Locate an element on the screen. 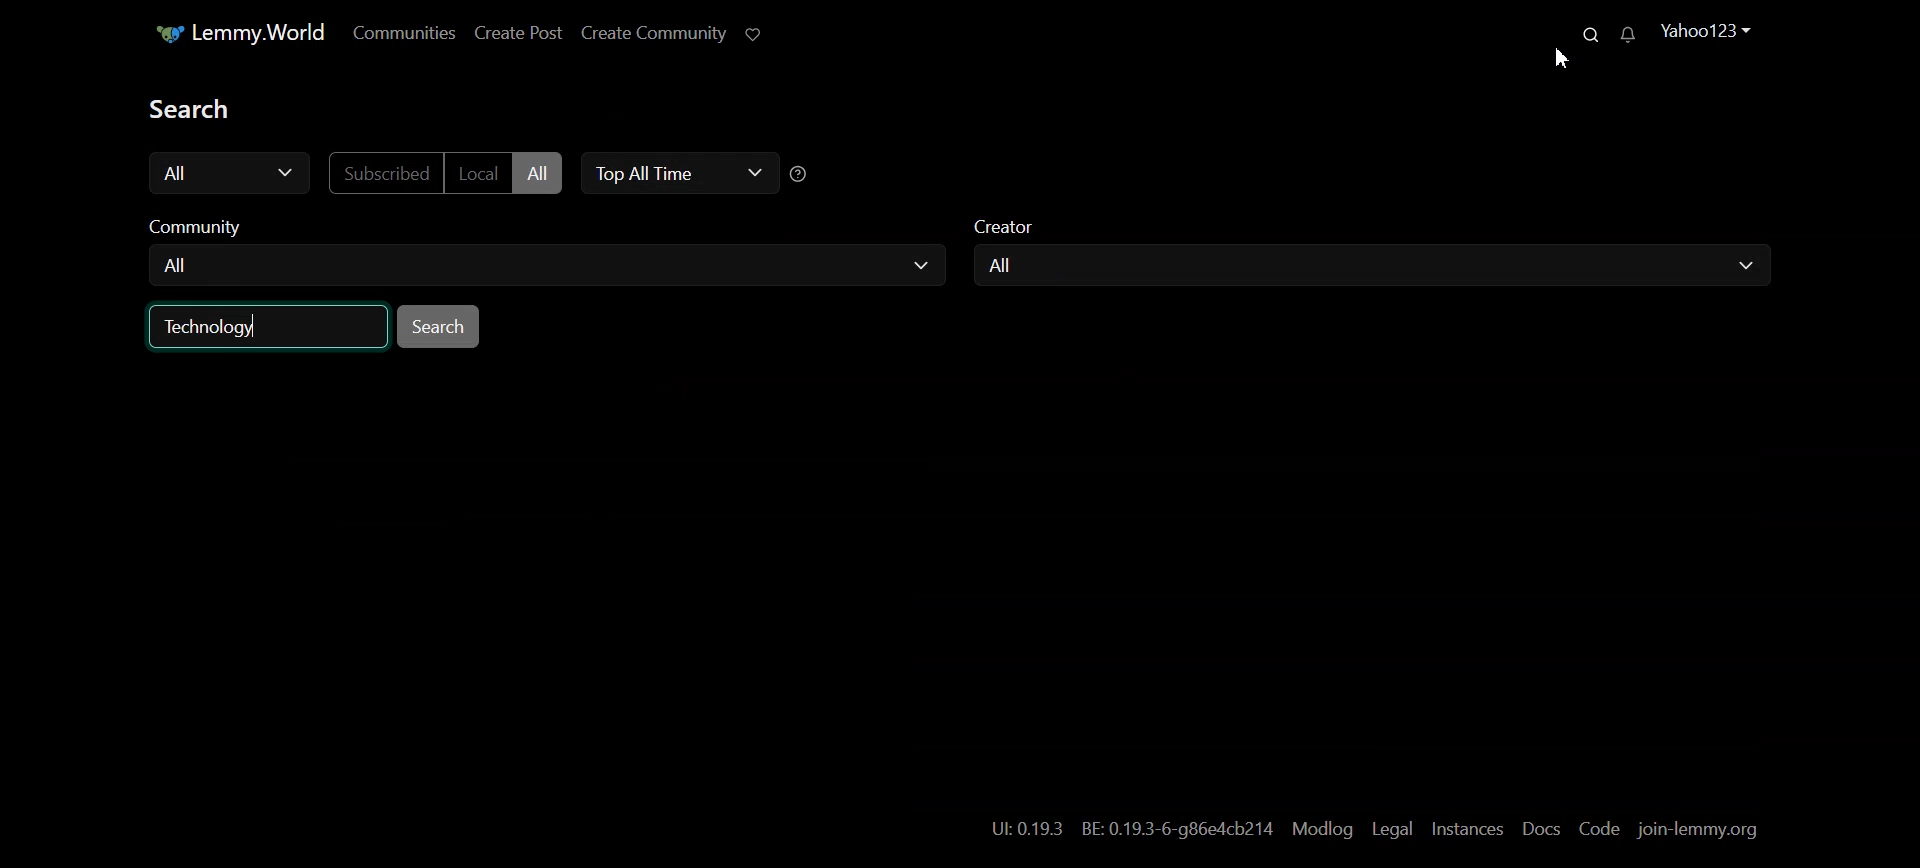 The height and width of the screenshot is (868, 1920). Subscribed is located at coordinates (382, 173).